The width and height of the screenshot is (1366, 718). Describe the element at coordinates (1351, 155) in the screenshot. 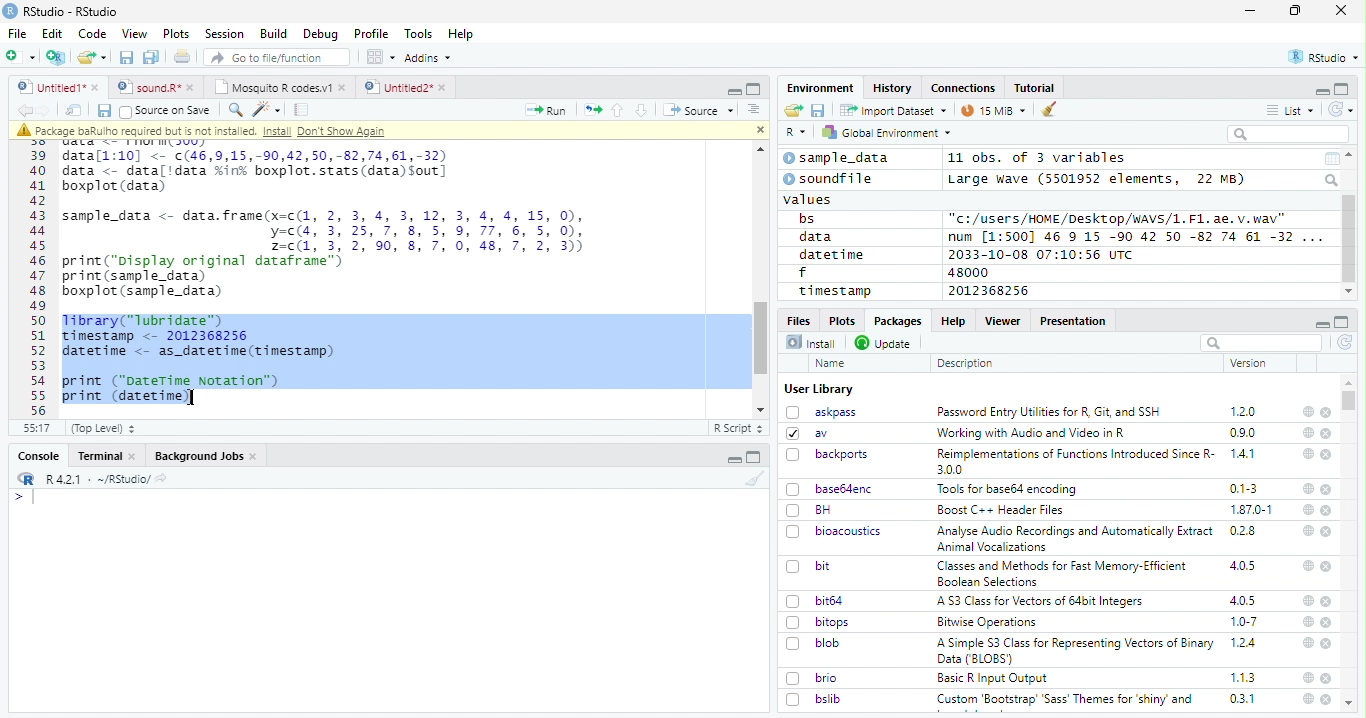

I see `scroll up` at that location.